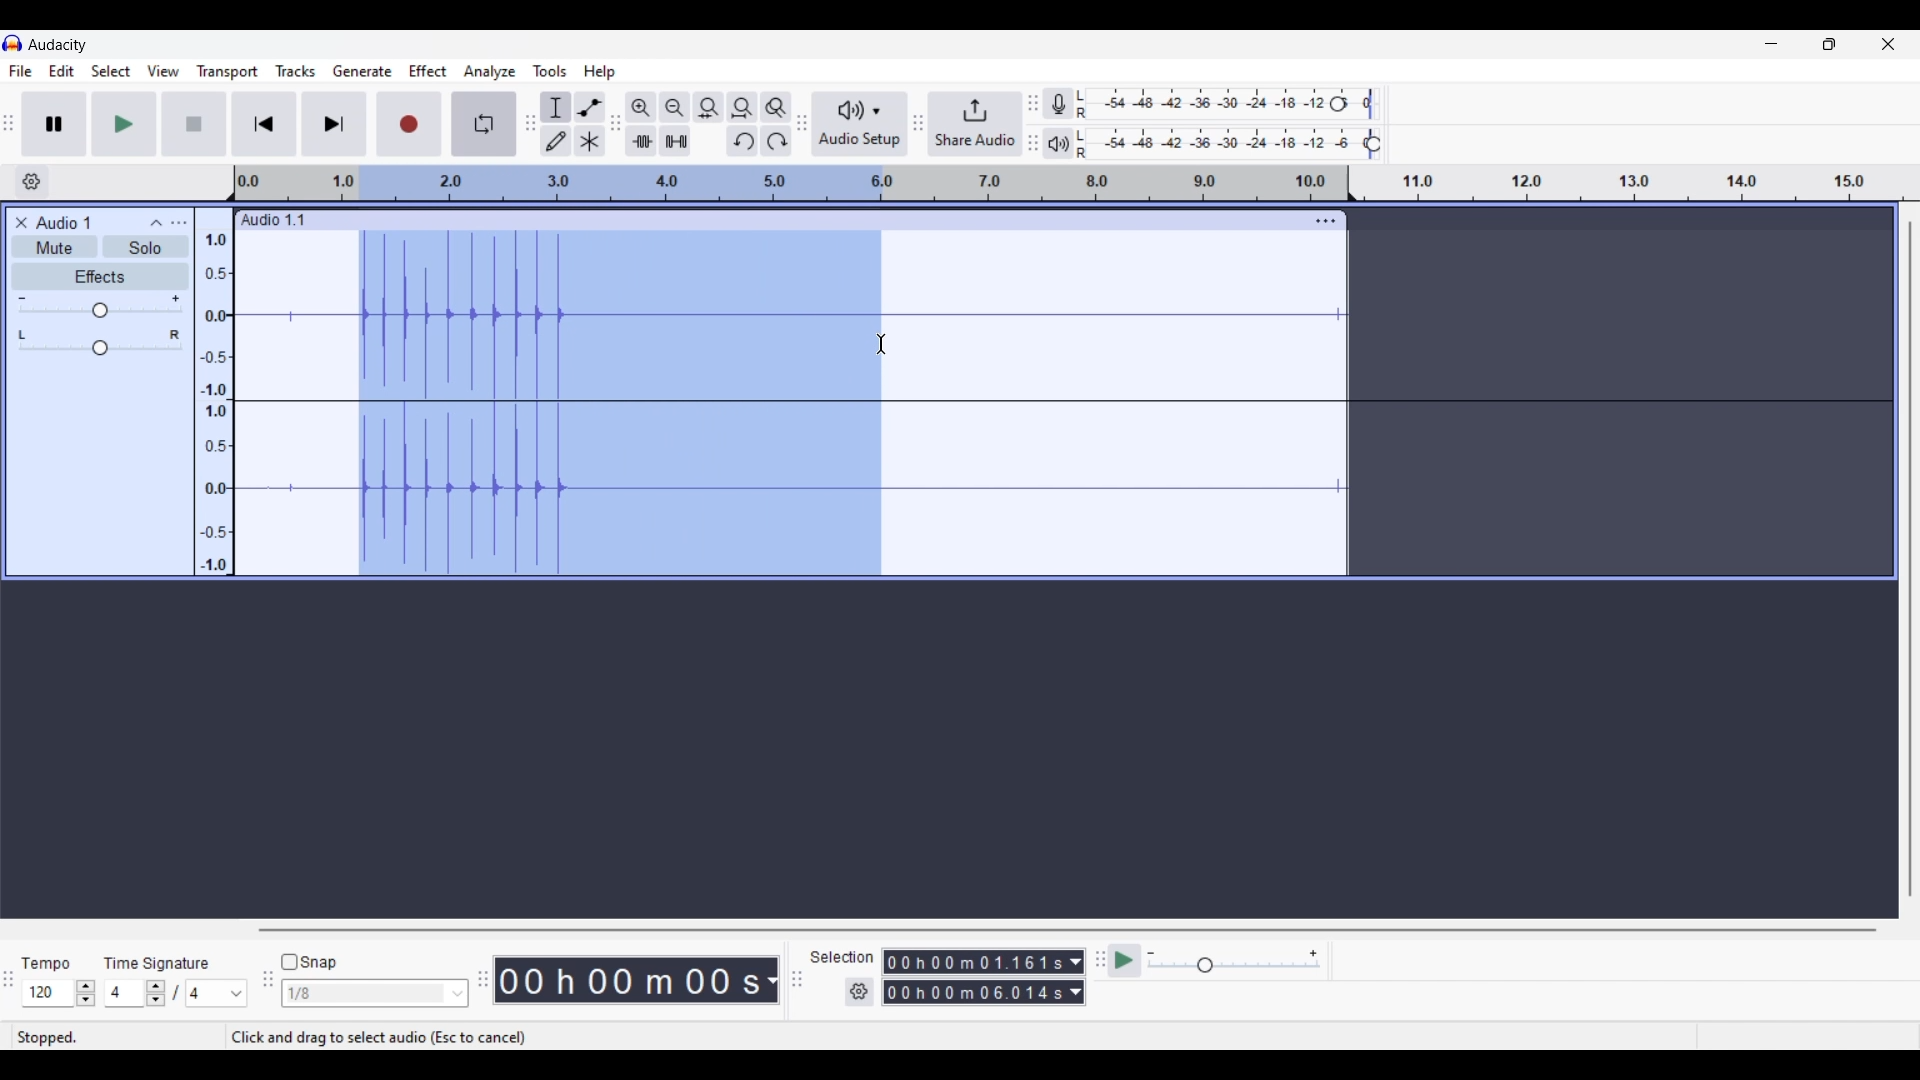  I want to click on Recorded duration, so click(628, 980).